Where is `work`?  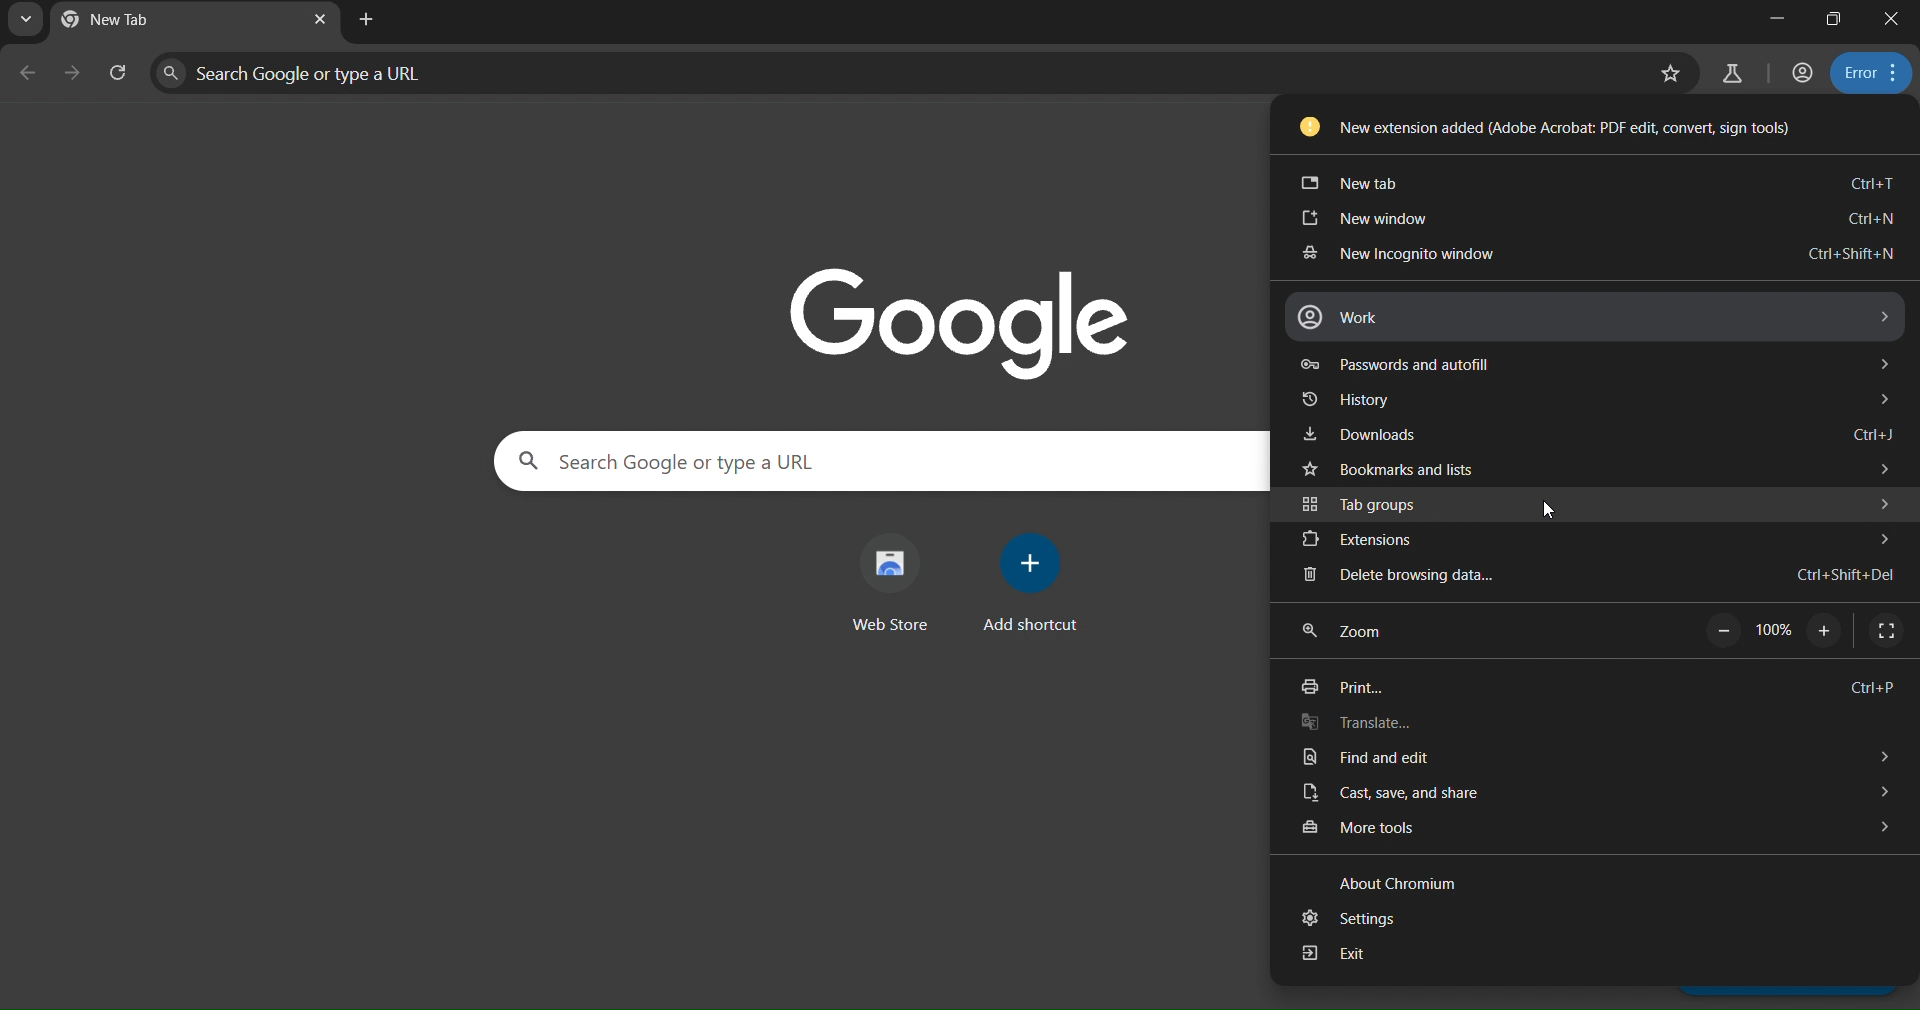 work is located at coordinates (1594, 317).